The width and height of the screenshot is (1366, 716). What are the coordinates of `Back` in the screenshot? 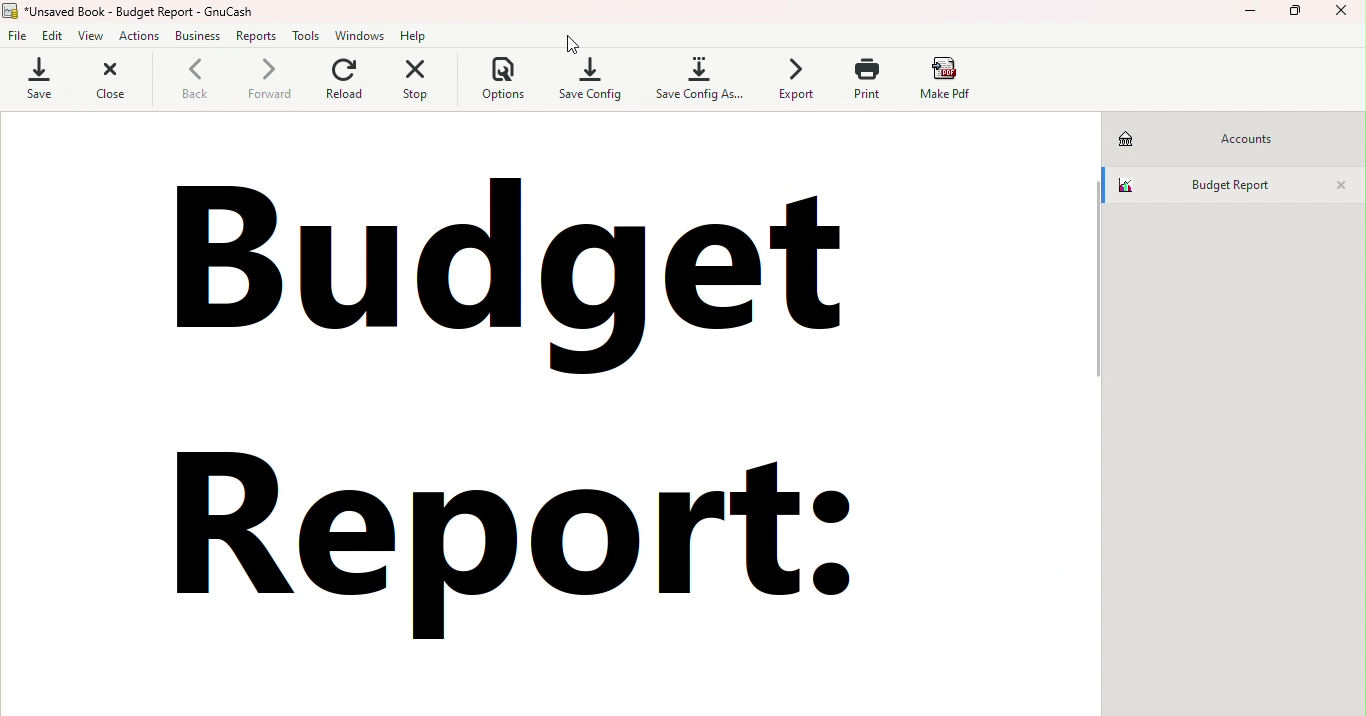 It's located at (193, 81).